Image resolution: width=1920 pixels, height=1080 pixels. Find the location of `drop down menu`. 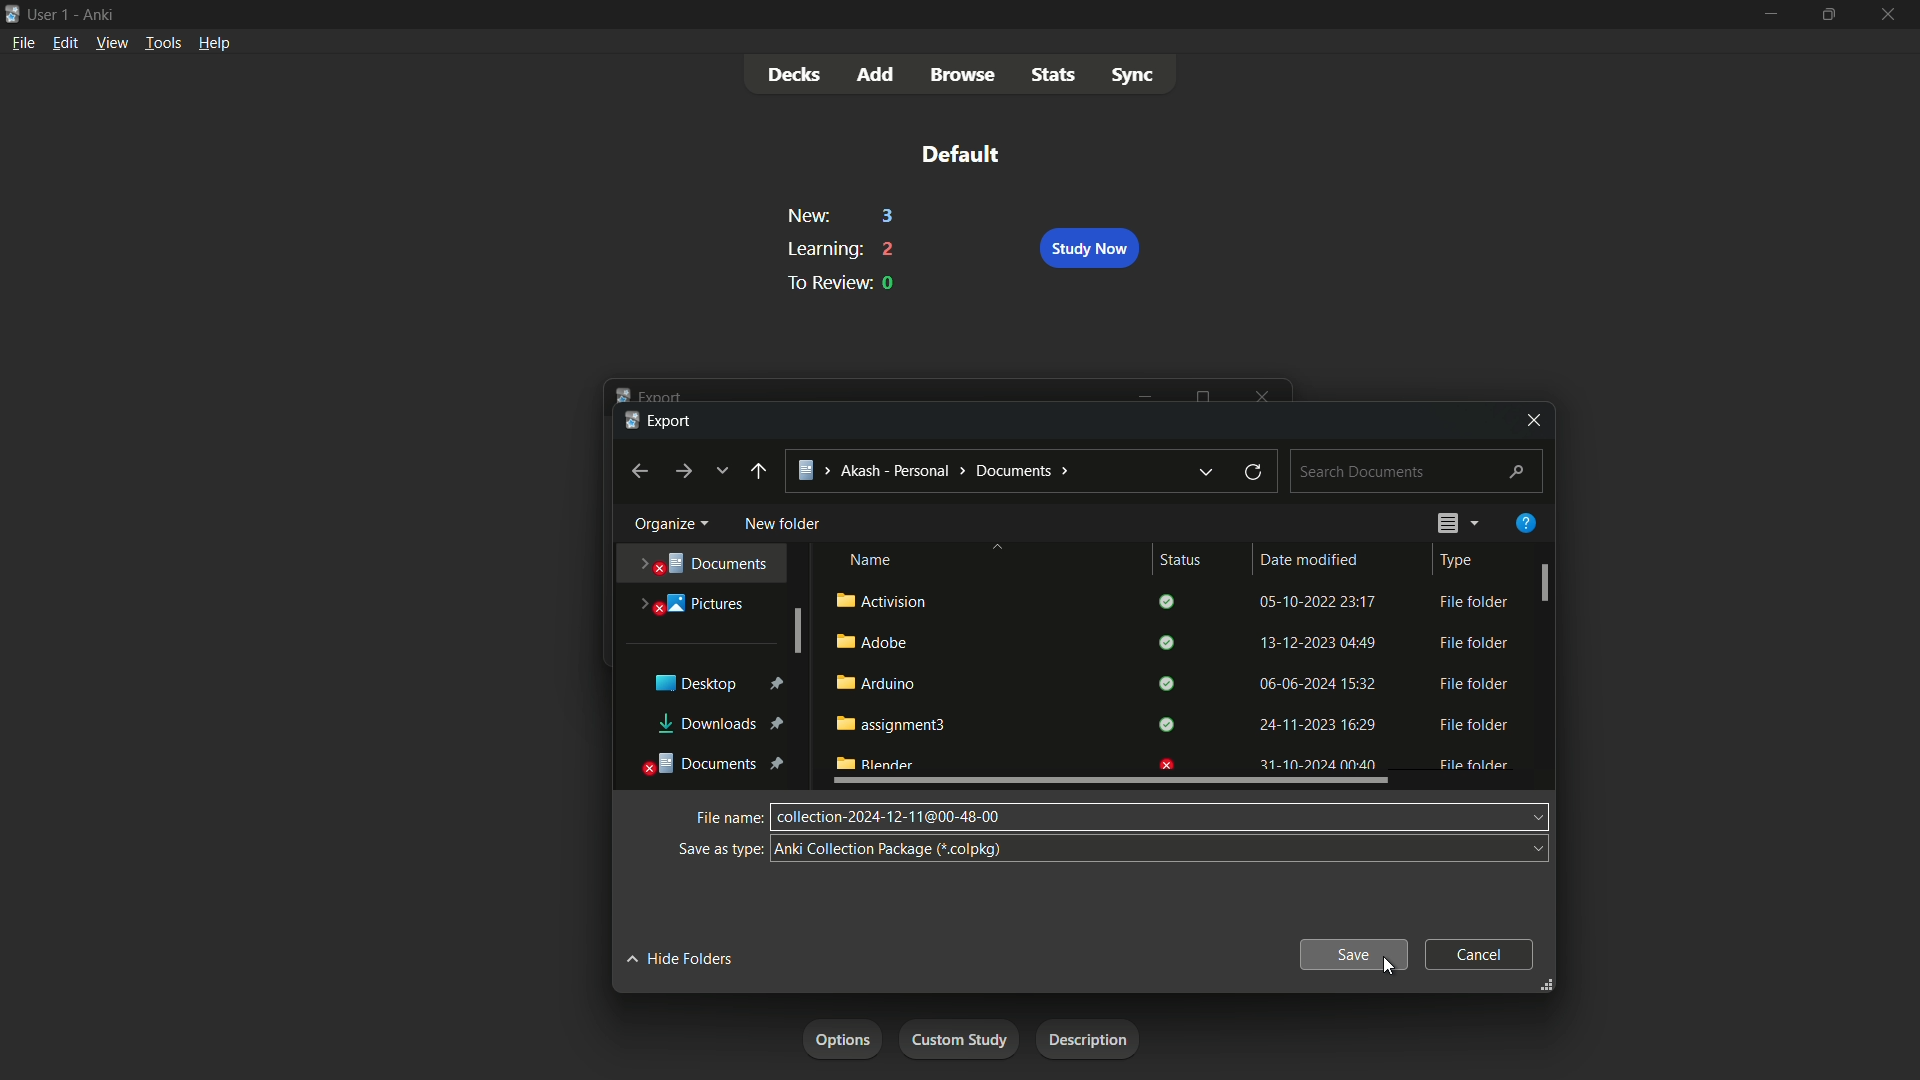

drop down menu is located at coordinates (1482, 845).